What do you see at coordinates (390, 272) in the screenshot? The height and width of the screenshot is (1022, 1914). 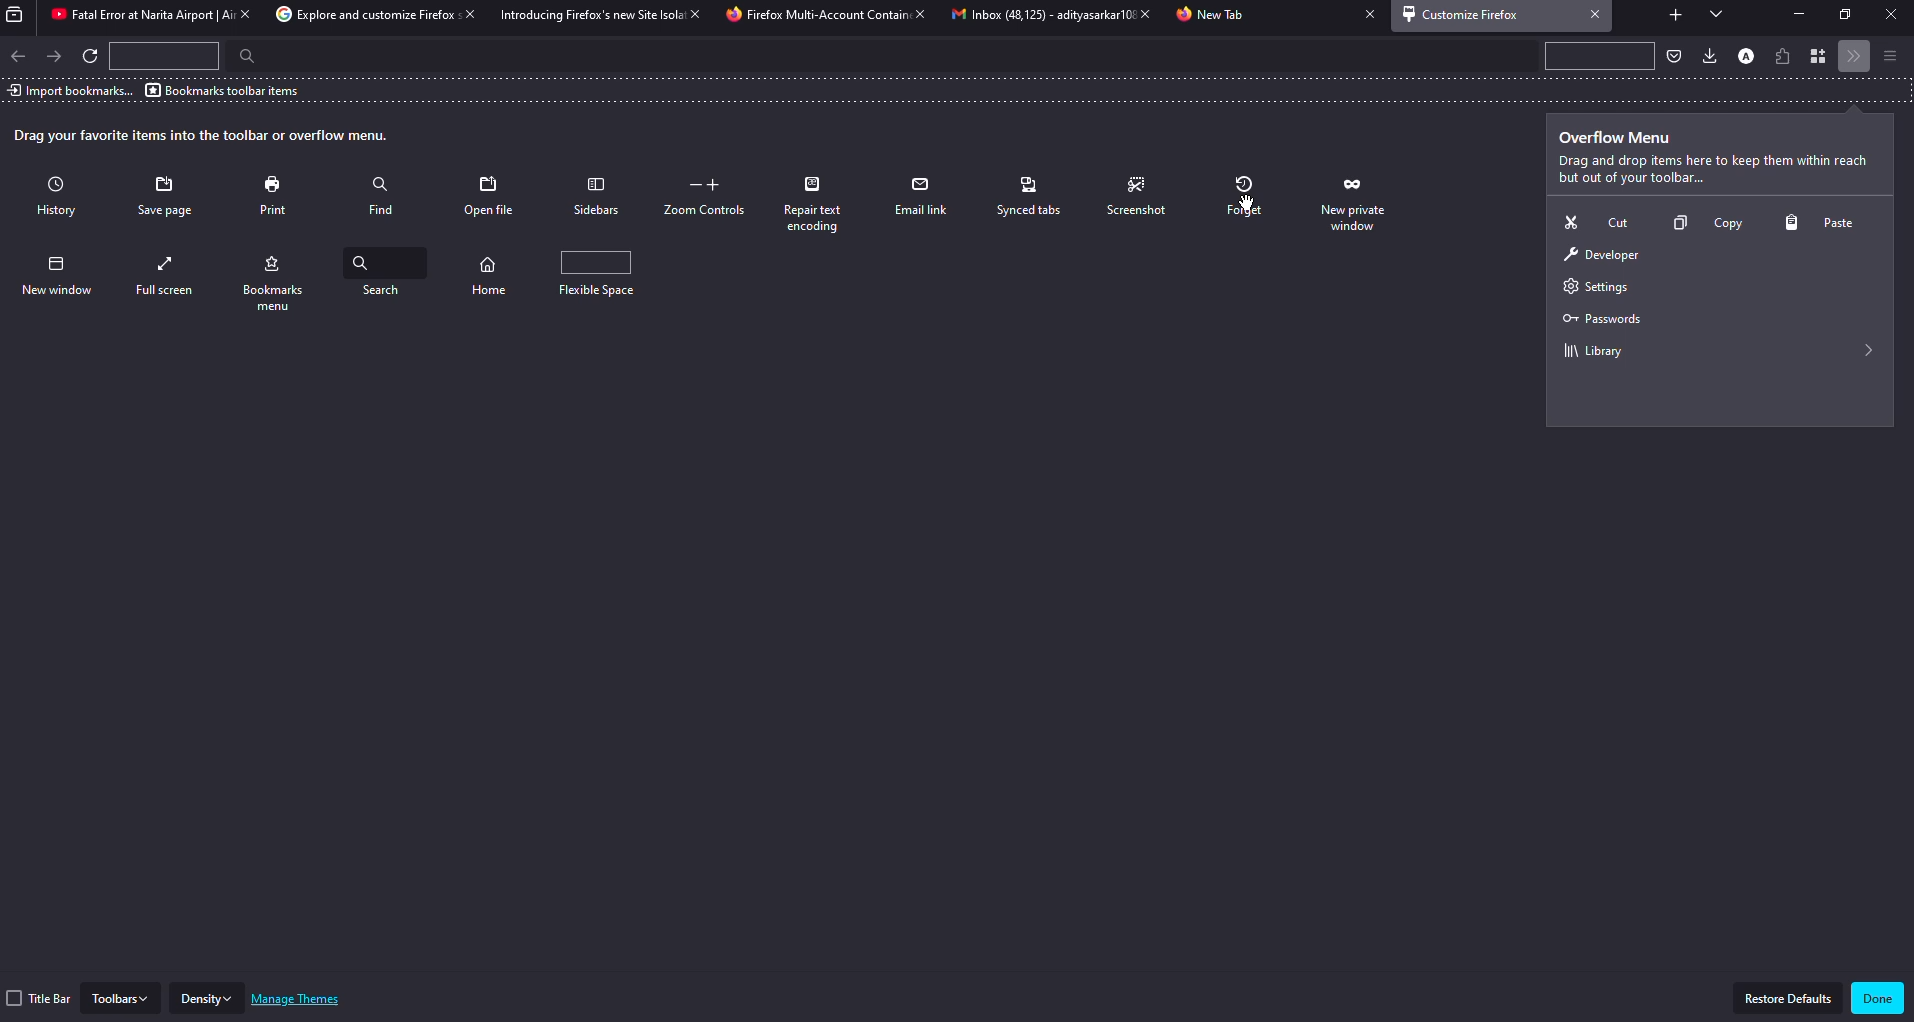 I see `search` at bounding box center [390, 272].